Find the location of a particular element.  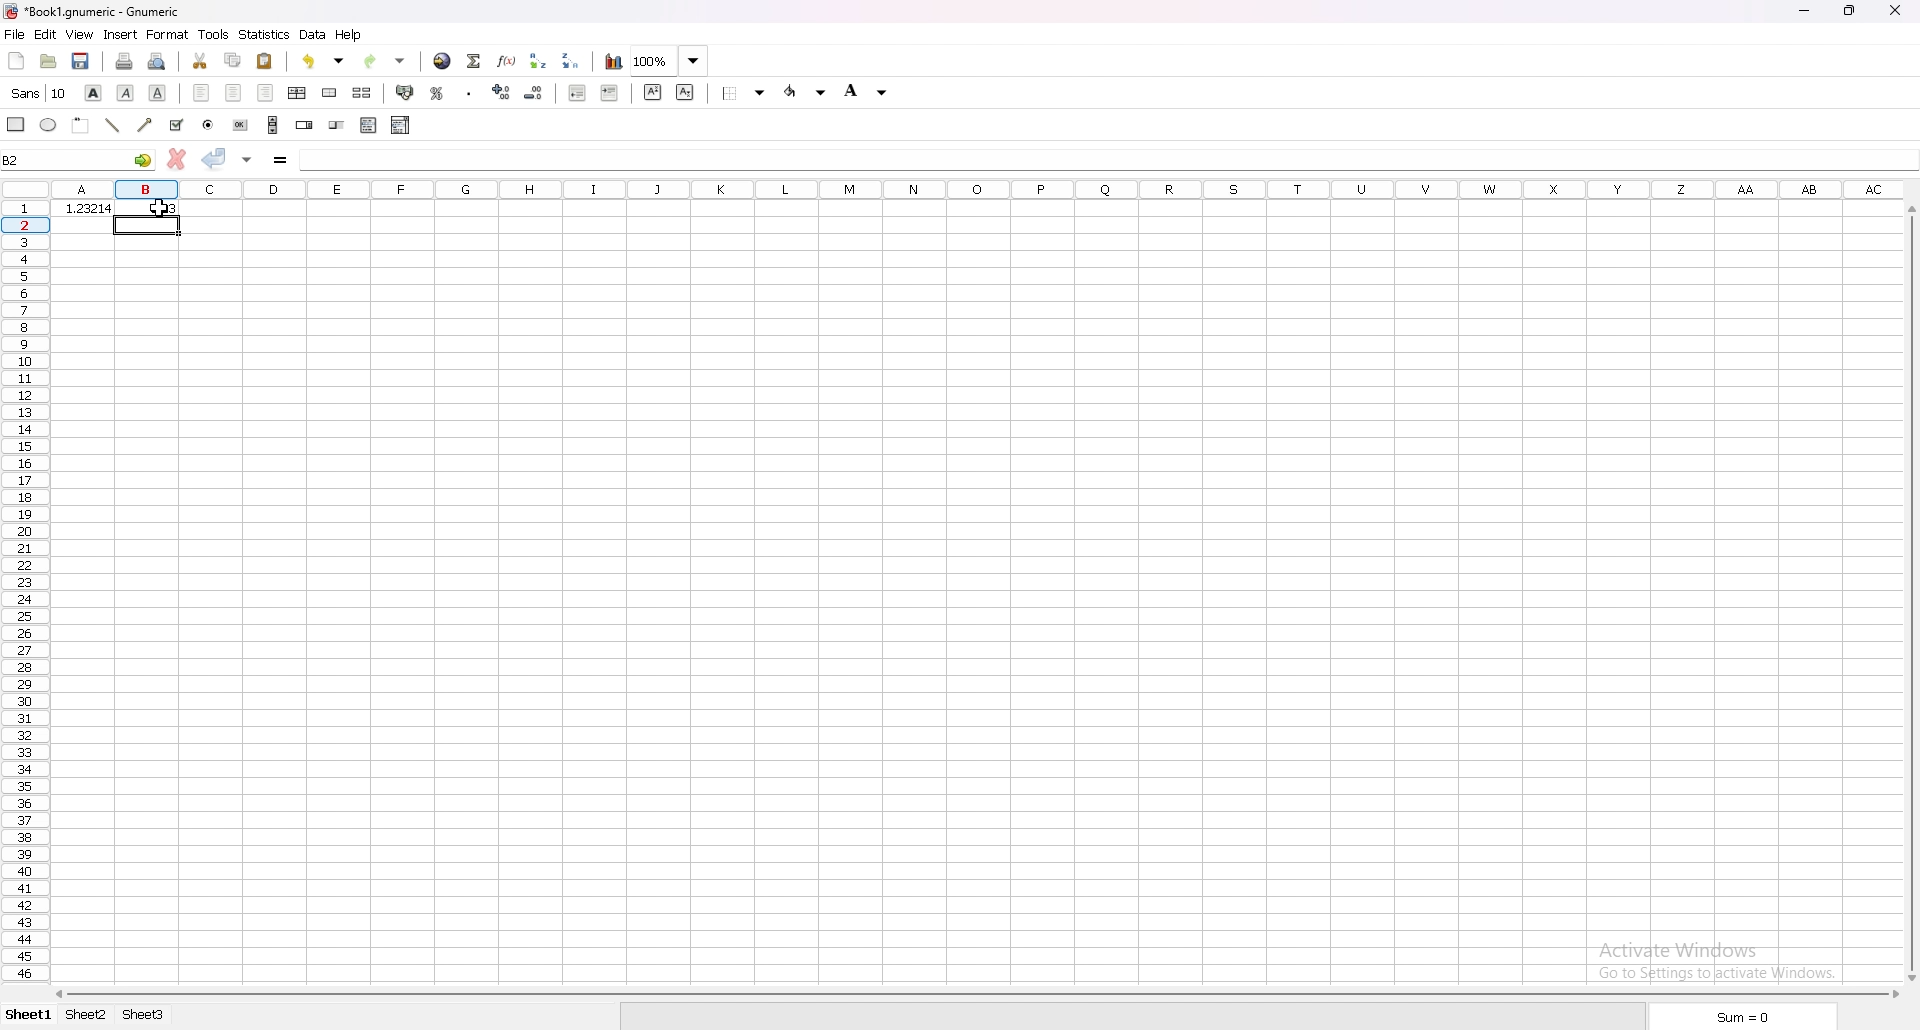

spin button is located at coordinates (304, 126).